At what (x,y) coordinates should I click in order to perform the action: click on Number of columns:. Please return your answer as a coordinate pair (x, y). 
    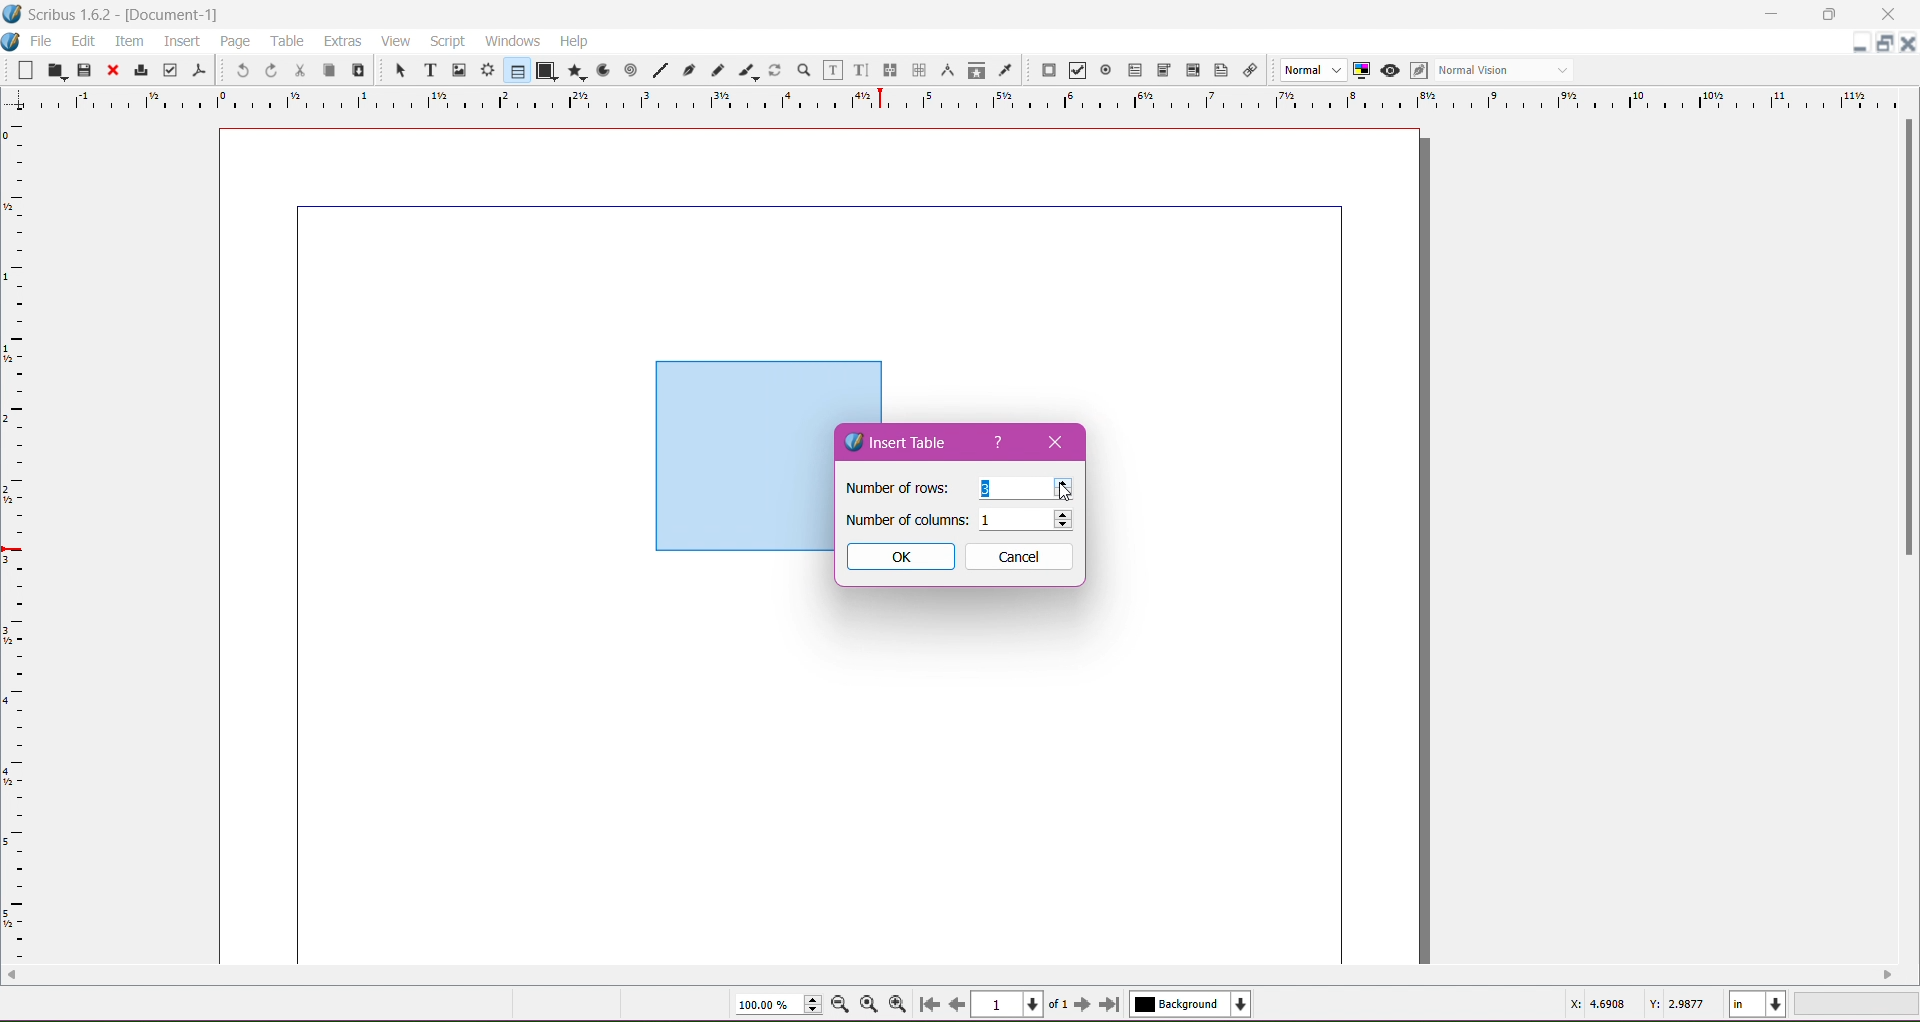
    Looking at the image, I should click on (906, 519).